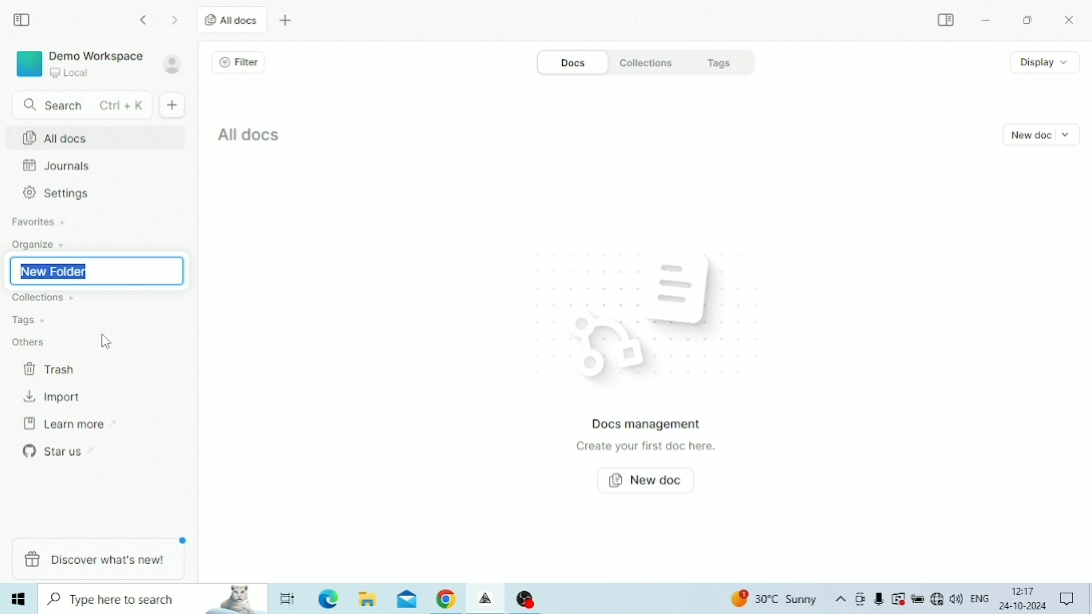 This screenshot has height=614, width=1092. What do you see at coordinates (40, 300) in the screenshot?
I see `Collections` at bounding box center [40, 300].